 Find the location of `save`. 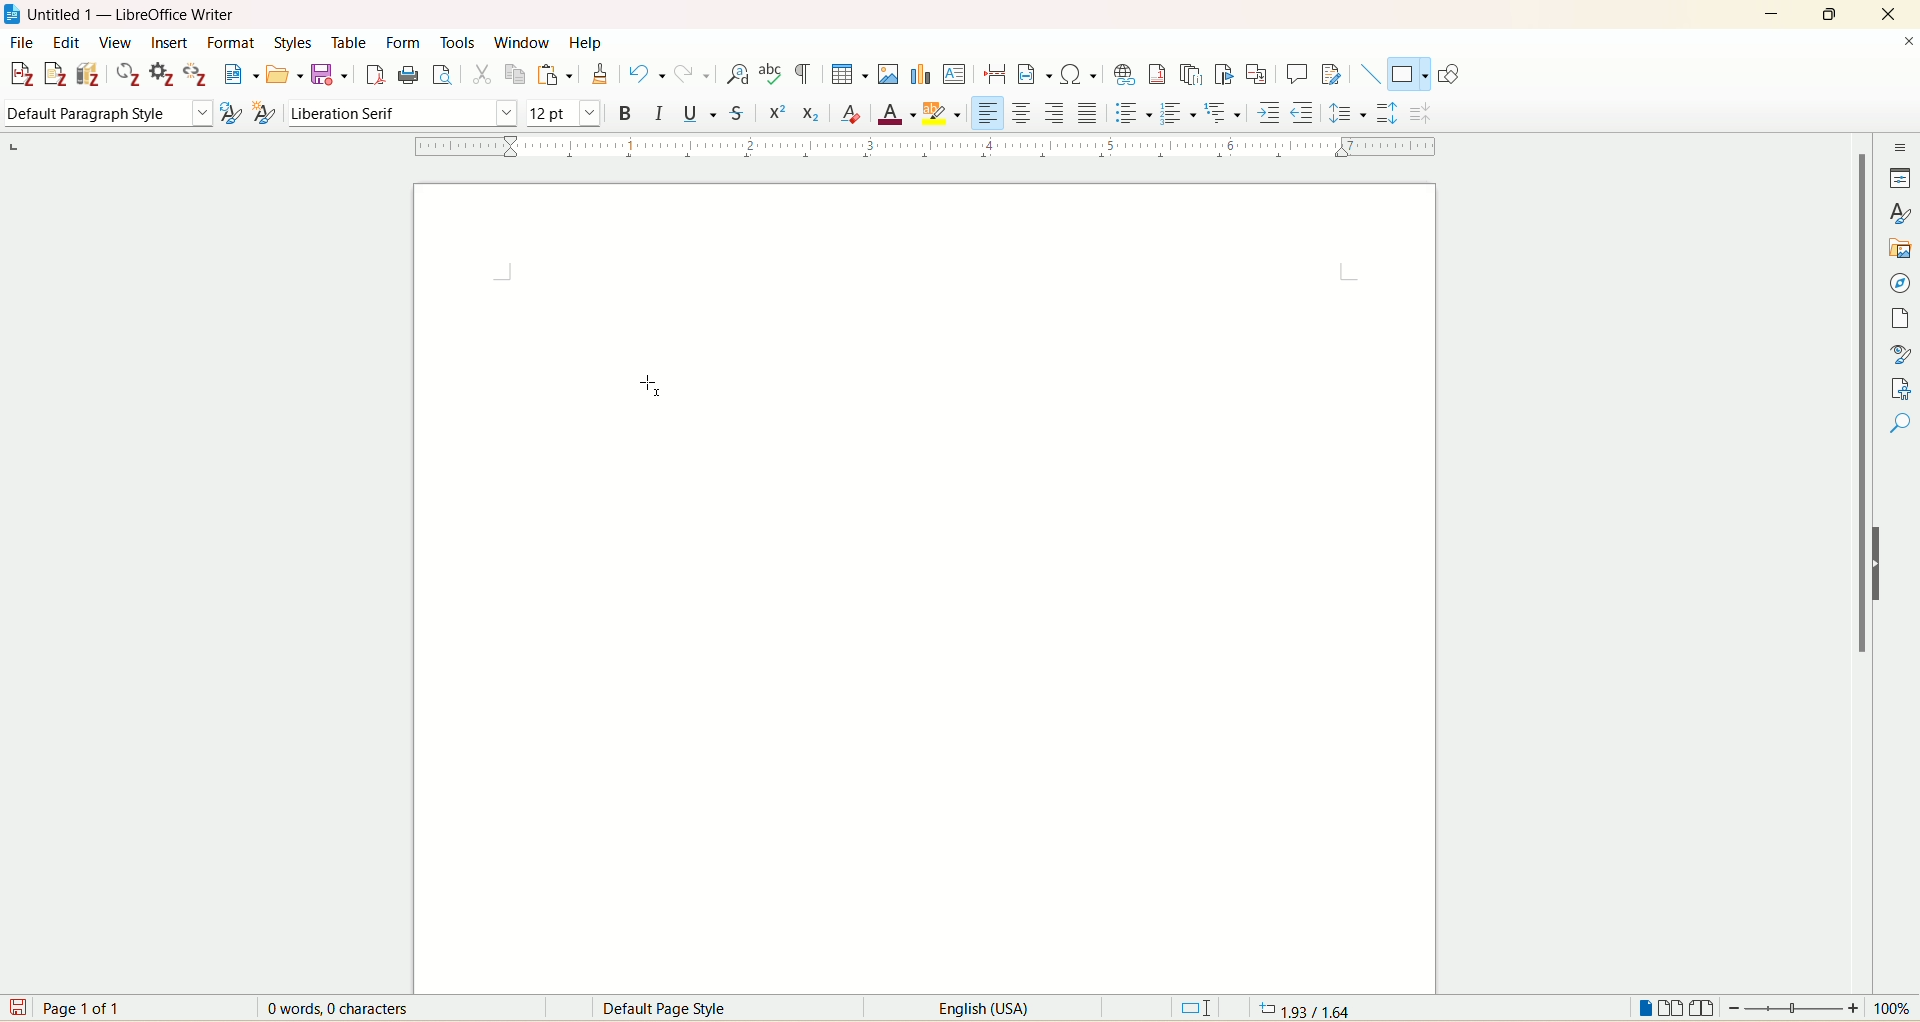

save is located at coordinates (16, 1007).